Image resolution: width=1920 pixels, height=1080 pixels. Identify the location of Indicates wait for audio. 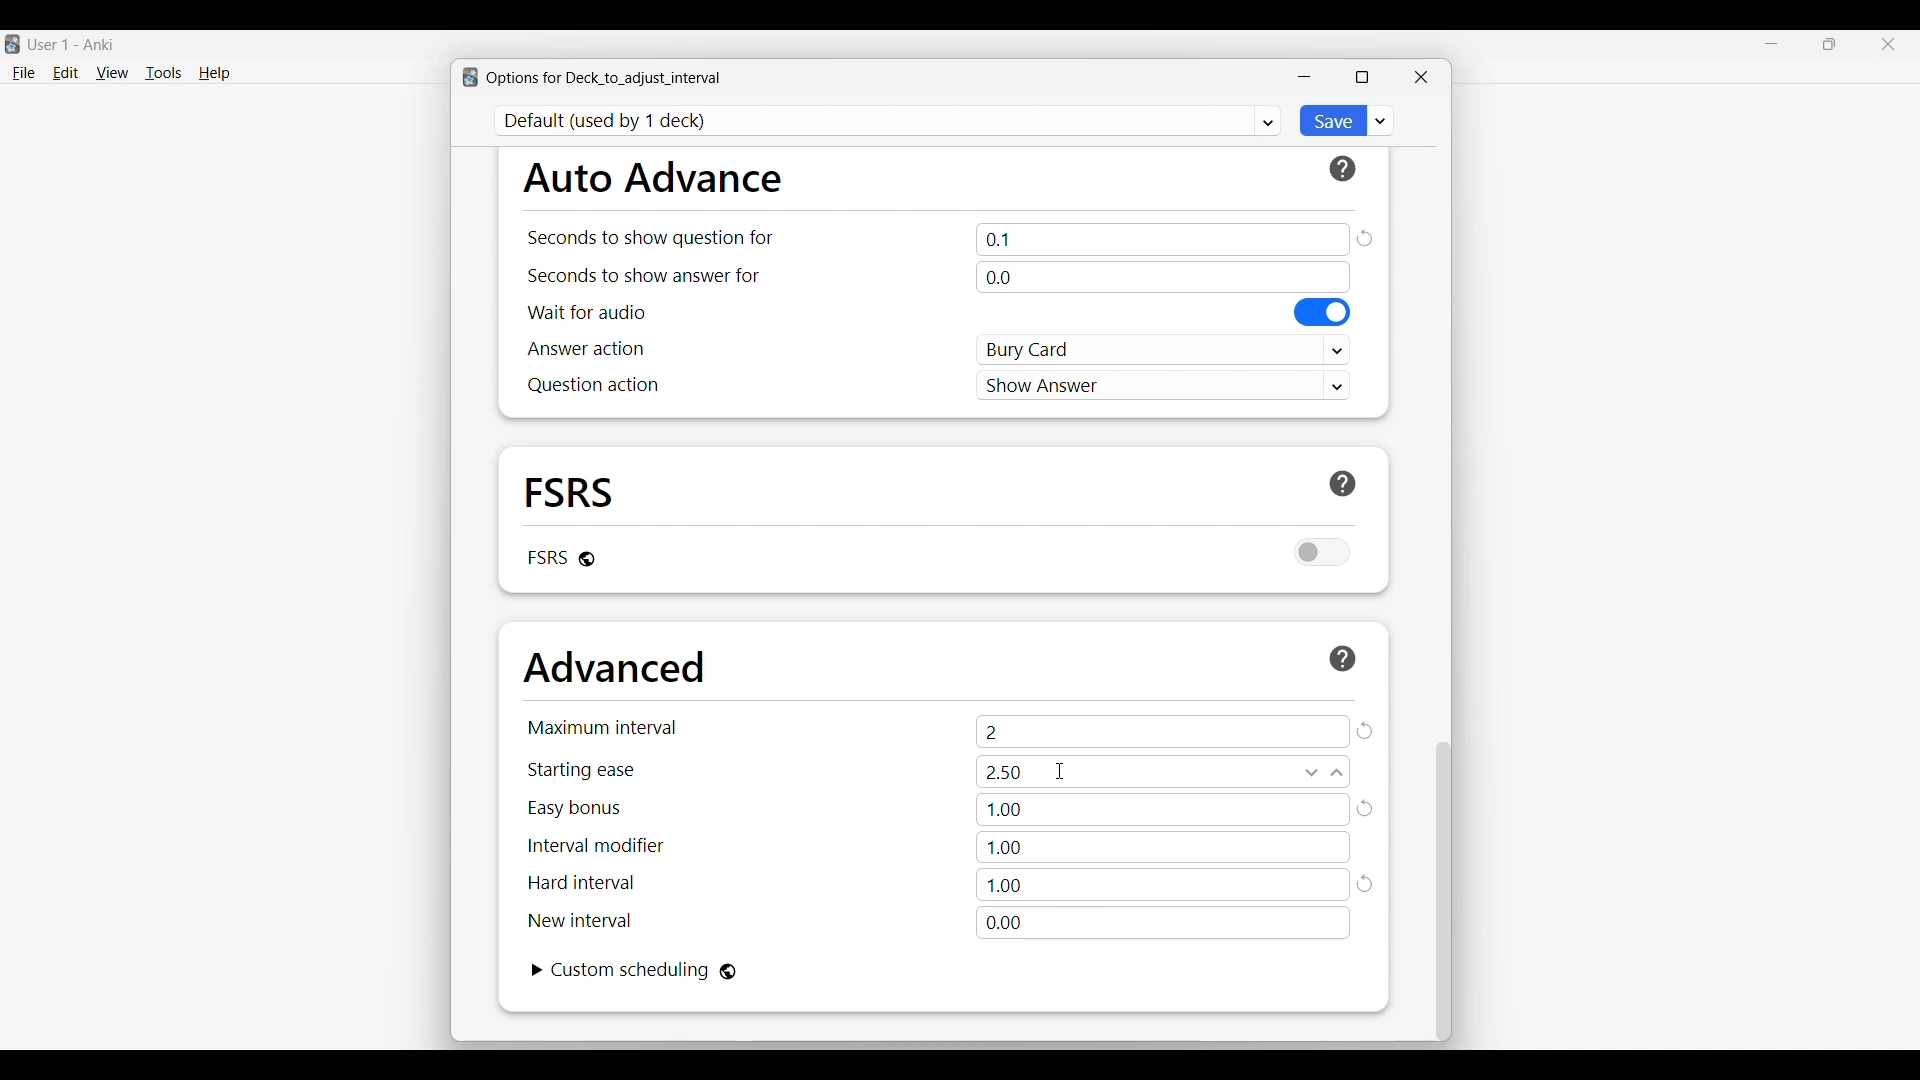
(587, 312).